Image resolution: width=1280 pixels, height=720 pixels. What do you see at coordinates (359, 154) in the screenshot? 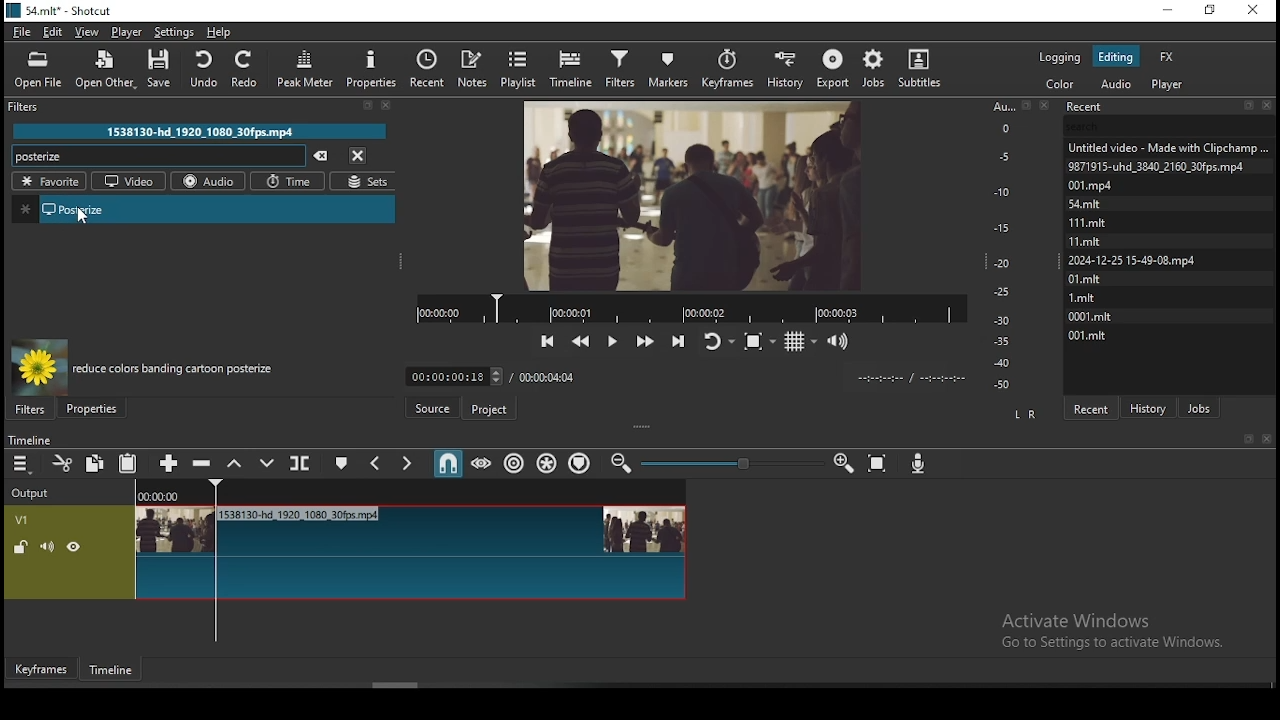
I see `close menu` at bounding box center [359, 154].